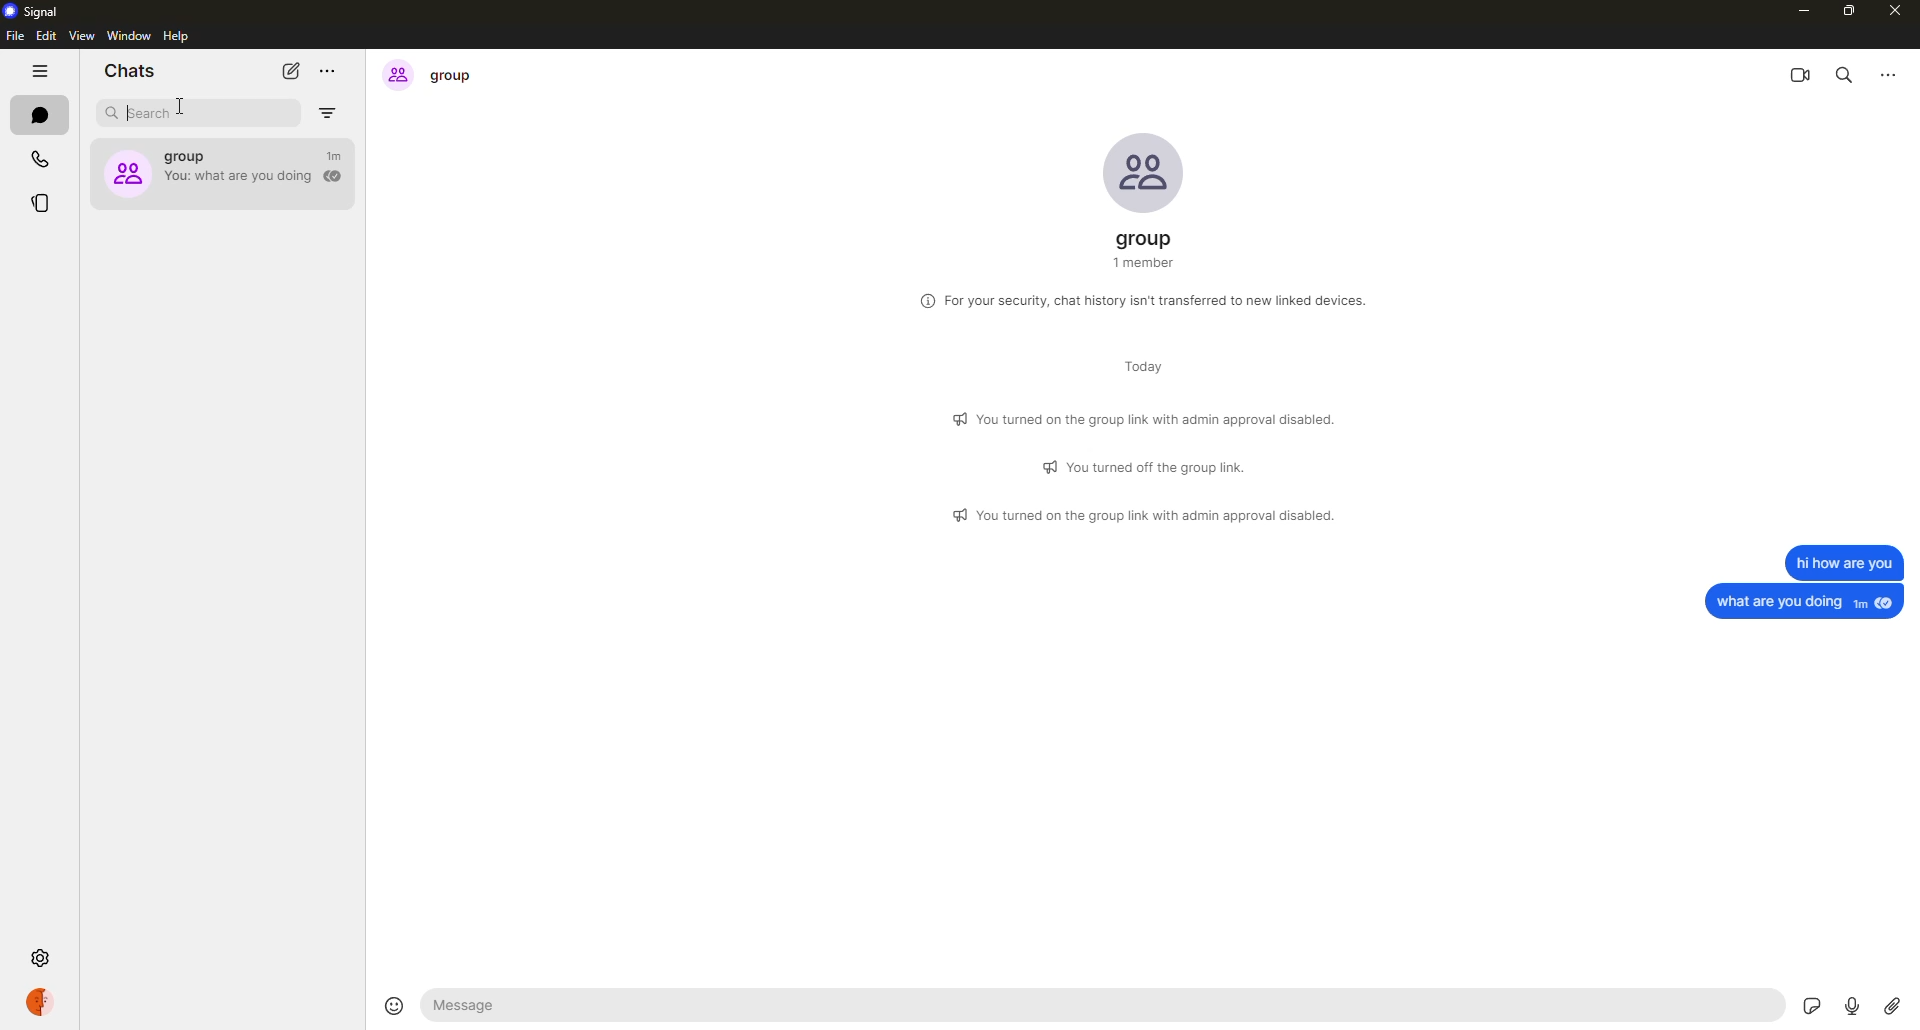  I want to click on message, so click(476, 1006).